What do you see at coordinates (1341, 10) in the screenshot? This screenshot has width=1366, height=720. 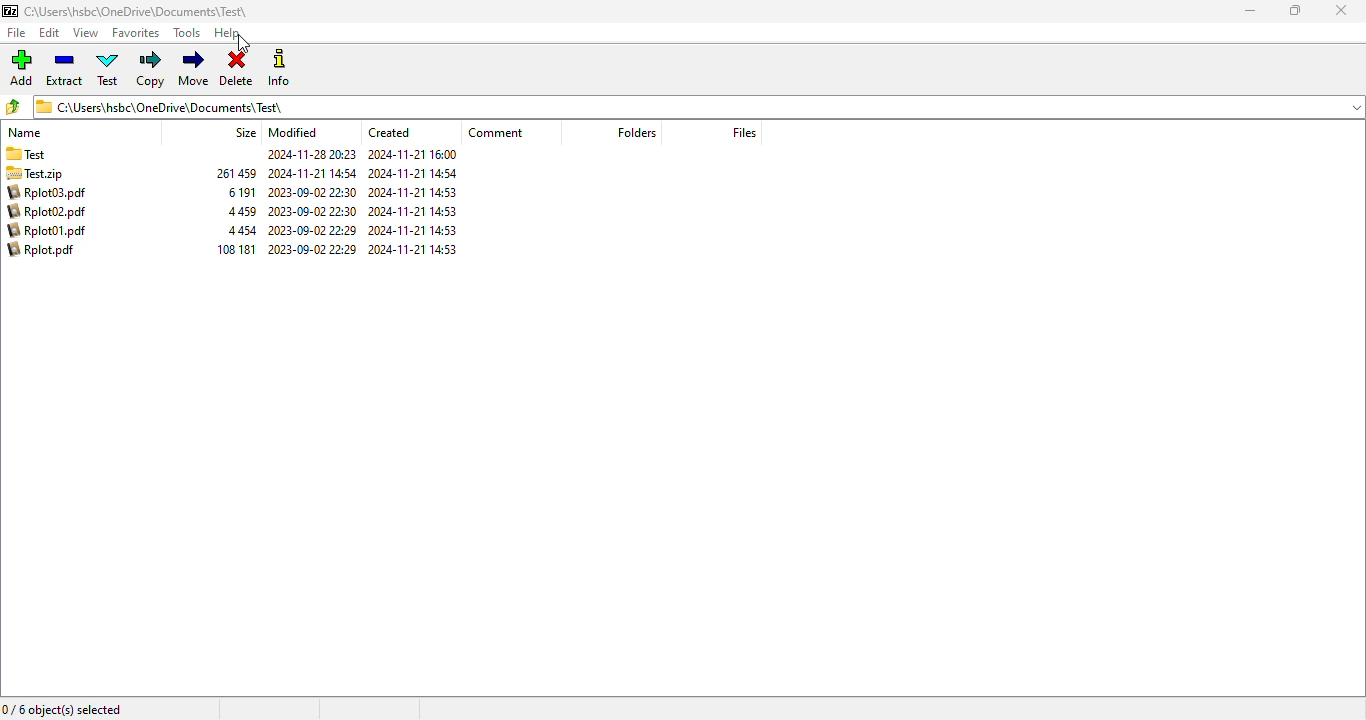 I see `close` at bounding box center [1341, 10].